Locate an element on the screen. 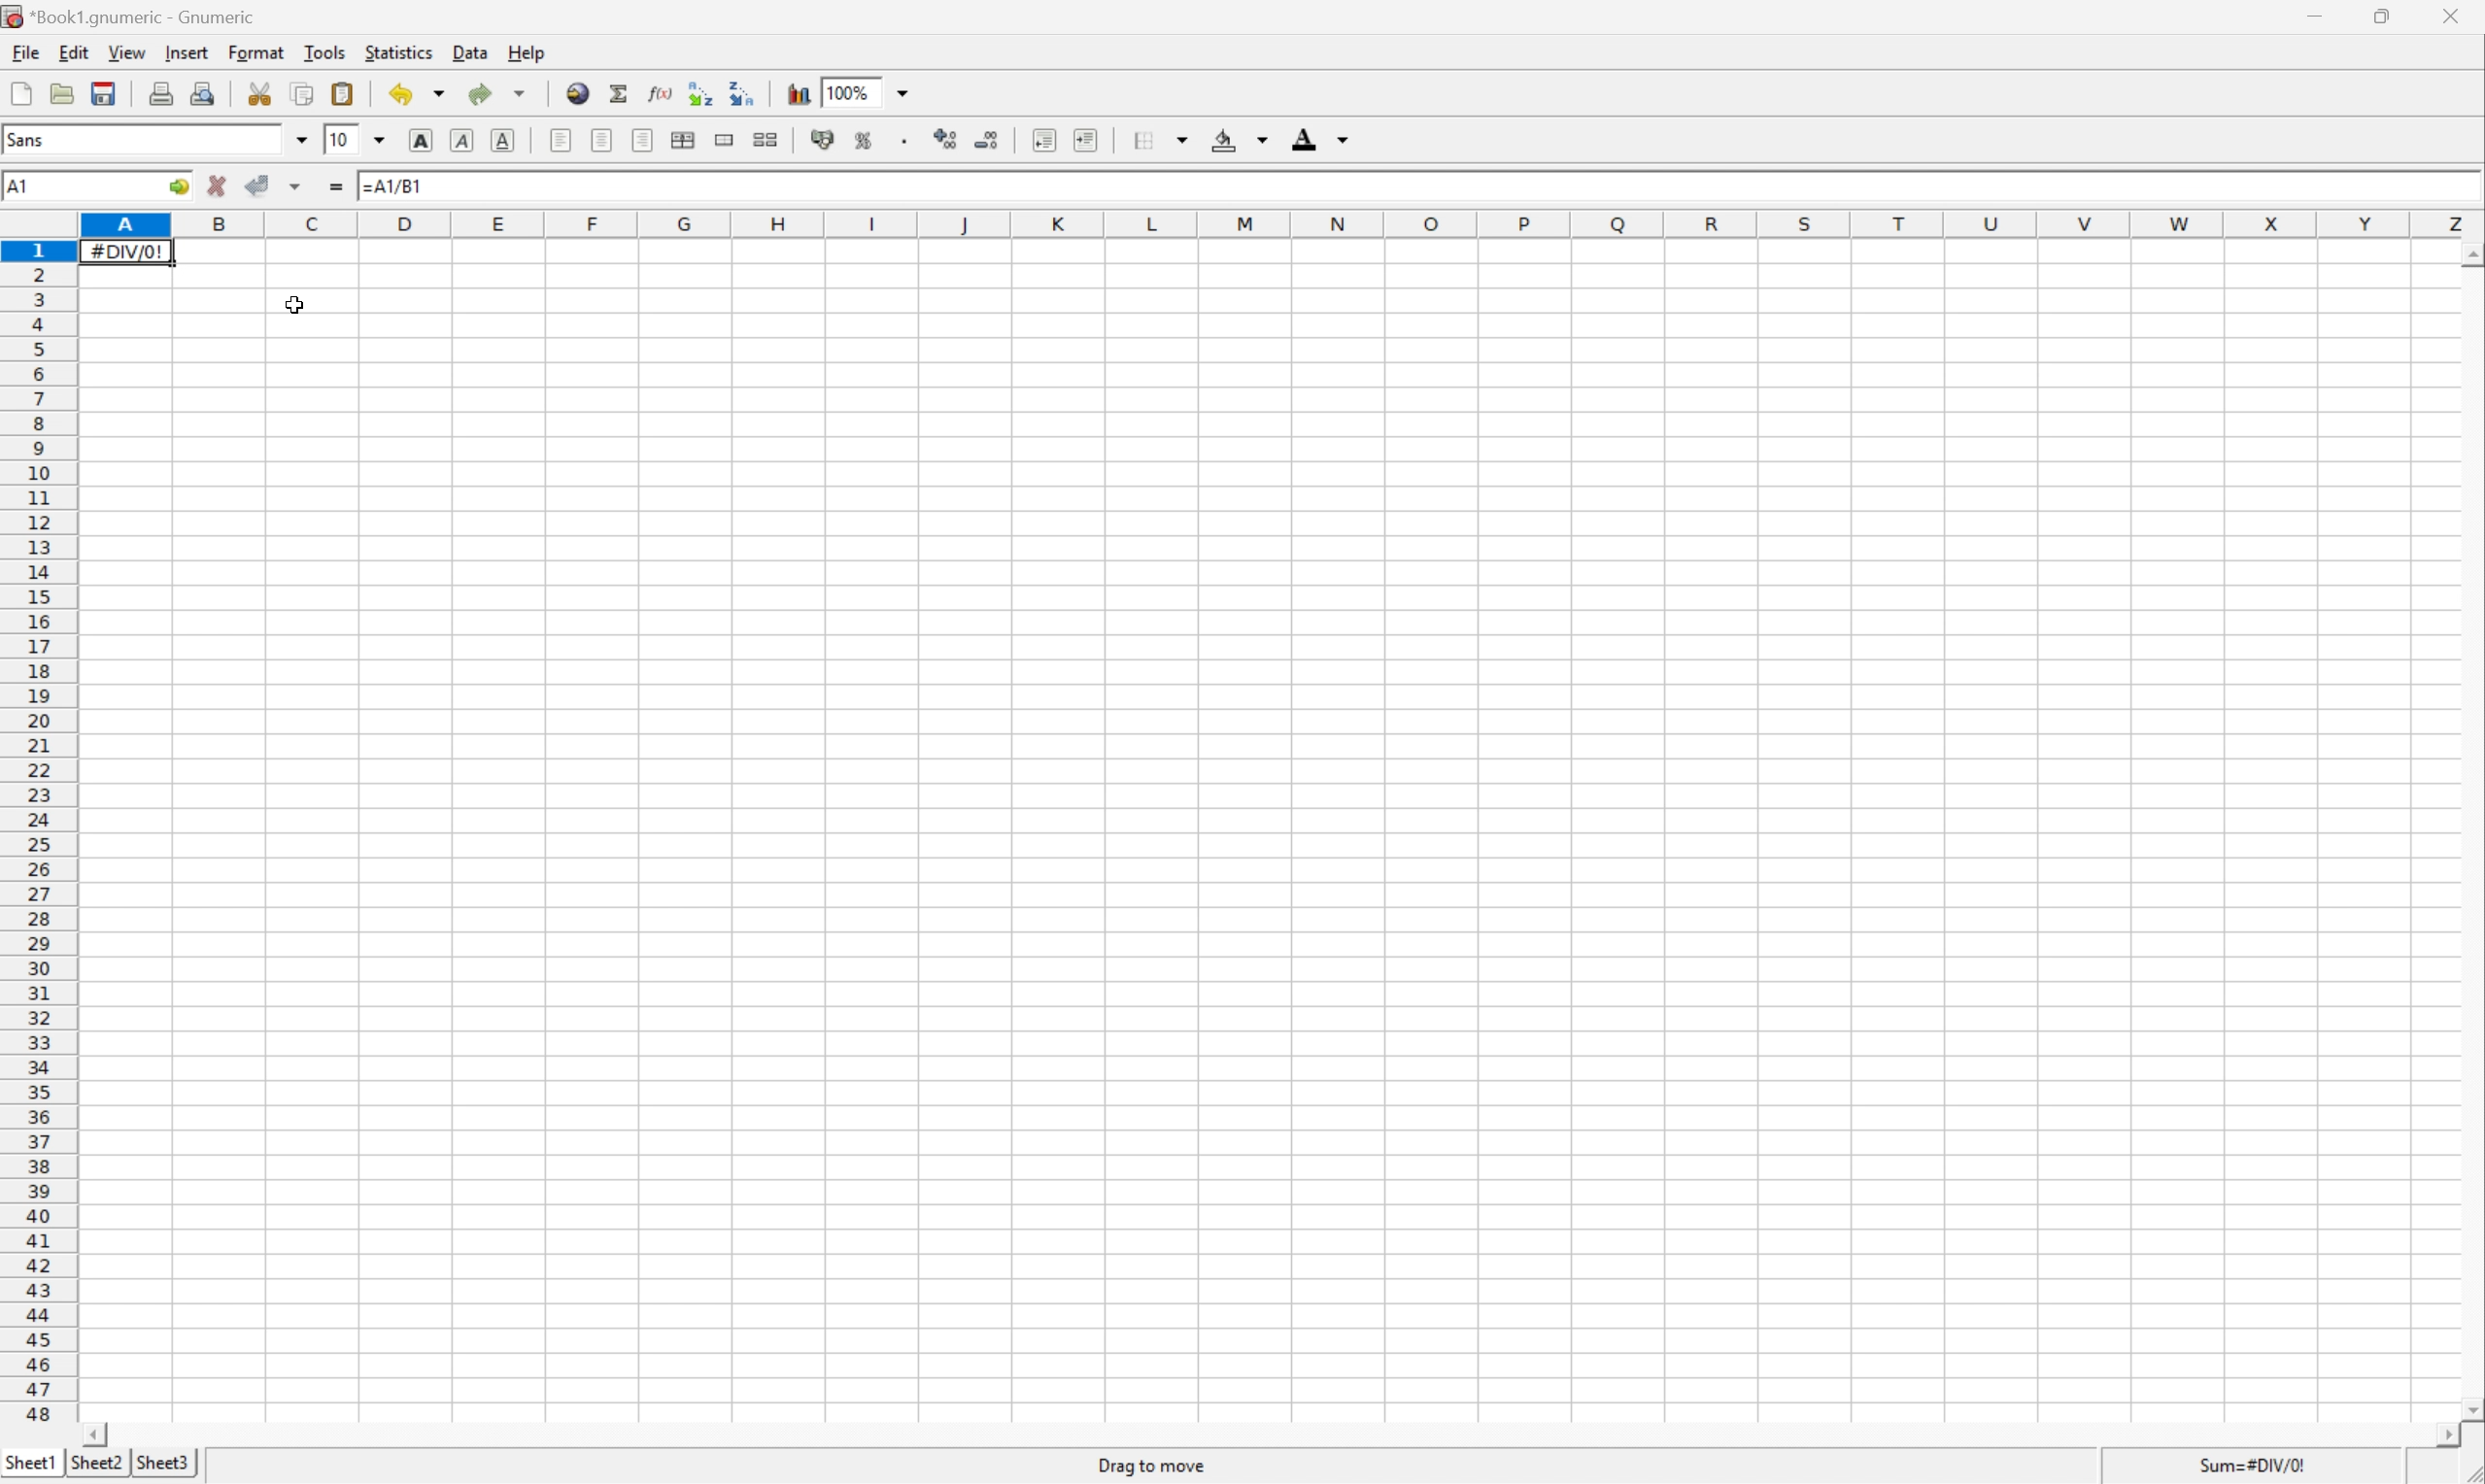 The height and width of the screenshot is (1484, 2485). Sheet2 is located at coordinates (98, 1465).